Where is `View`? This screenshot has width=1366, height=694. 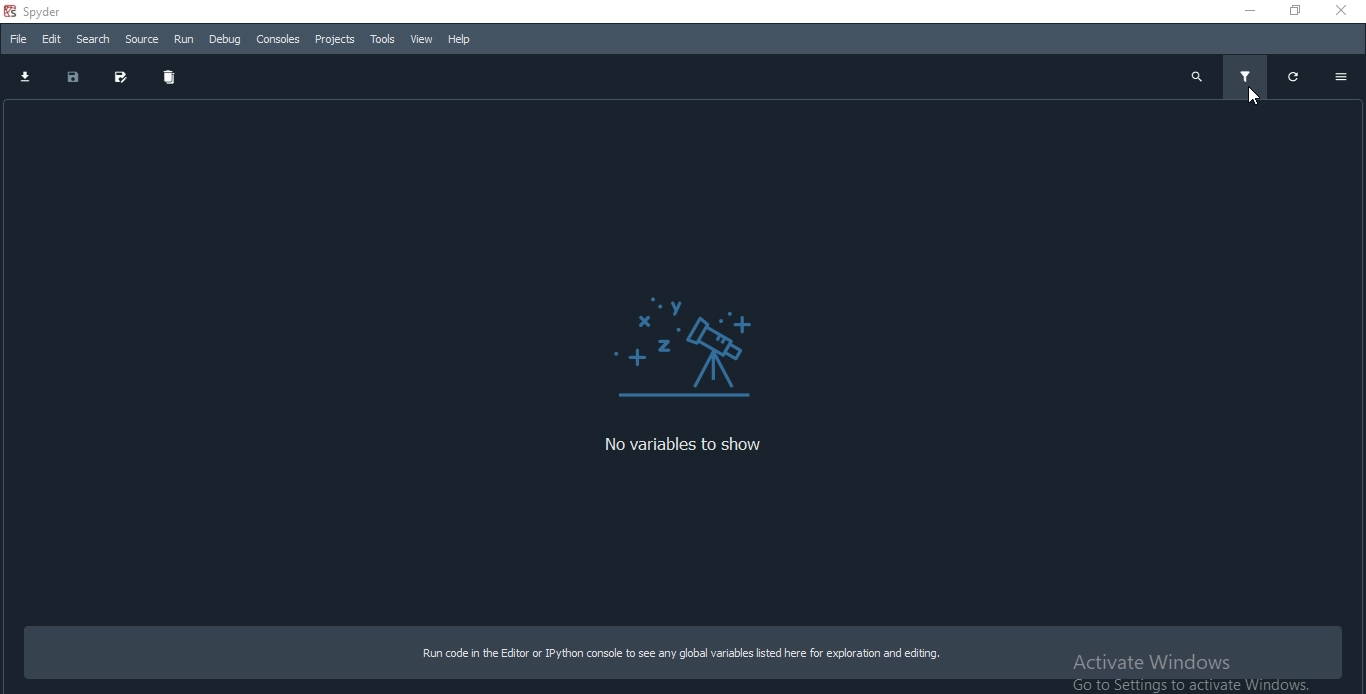 View is located at coordinates (419, 39).